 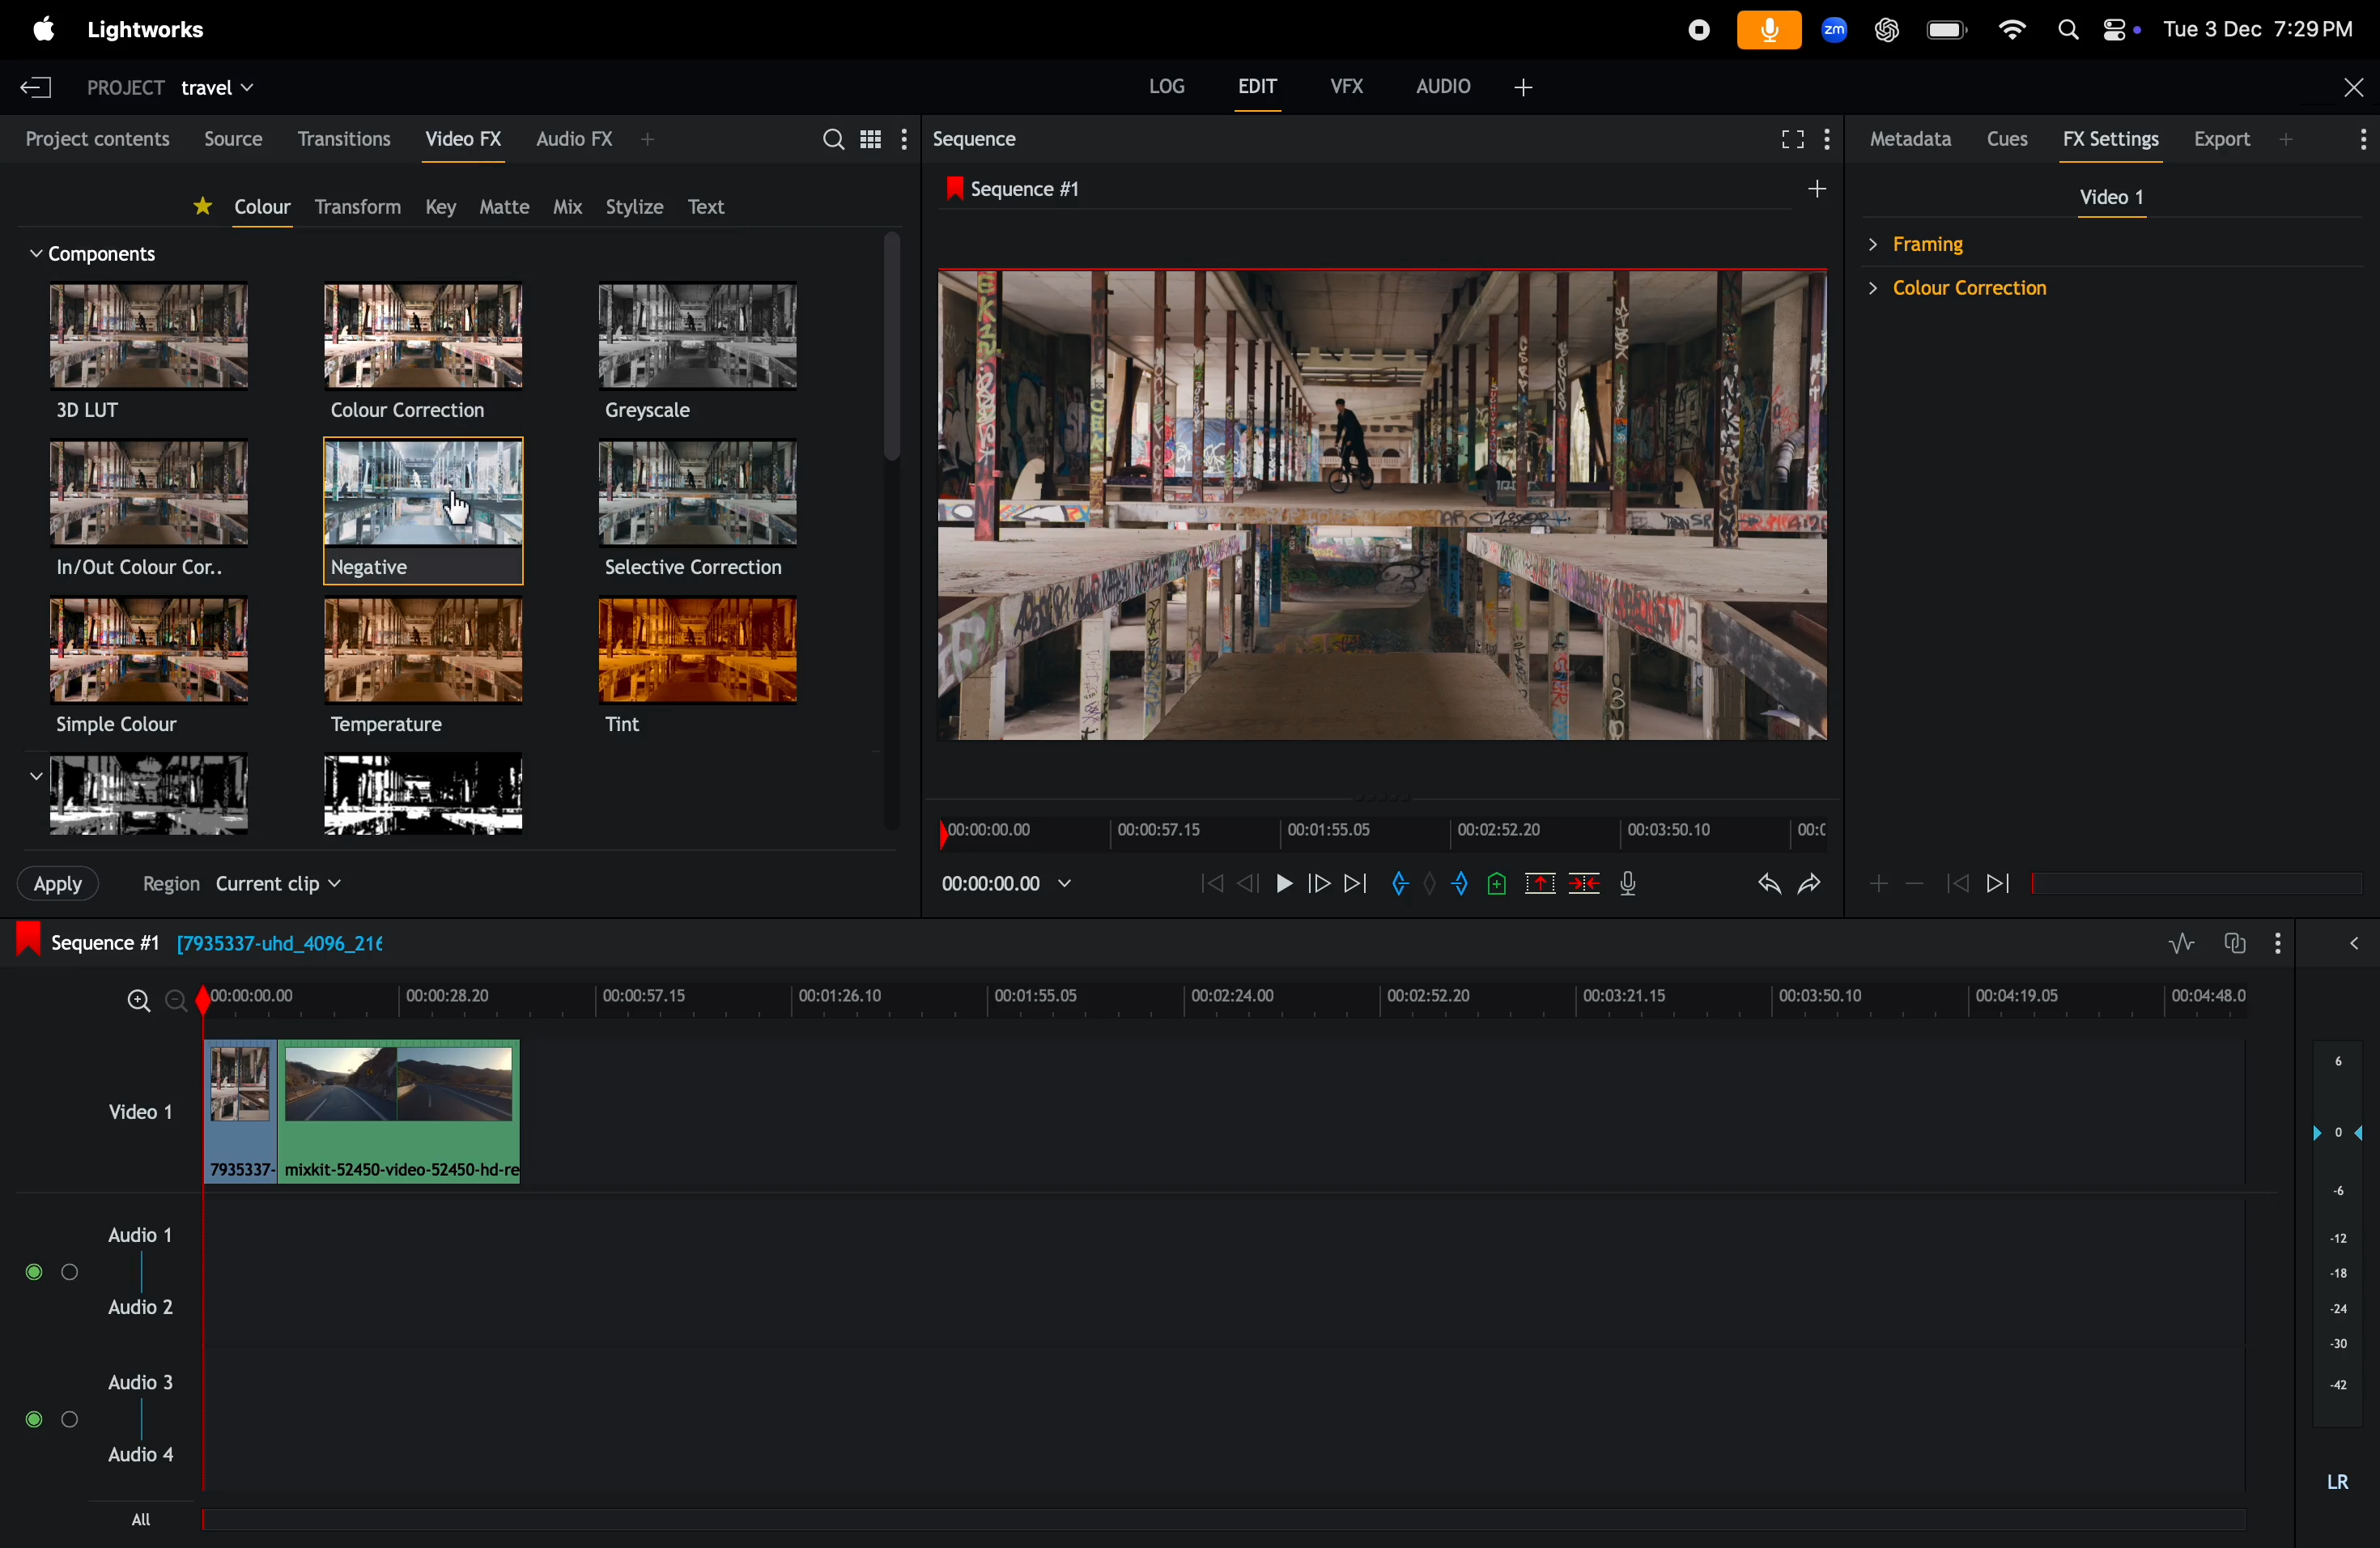 I want to click on mic, so click(x=1629, y=885).